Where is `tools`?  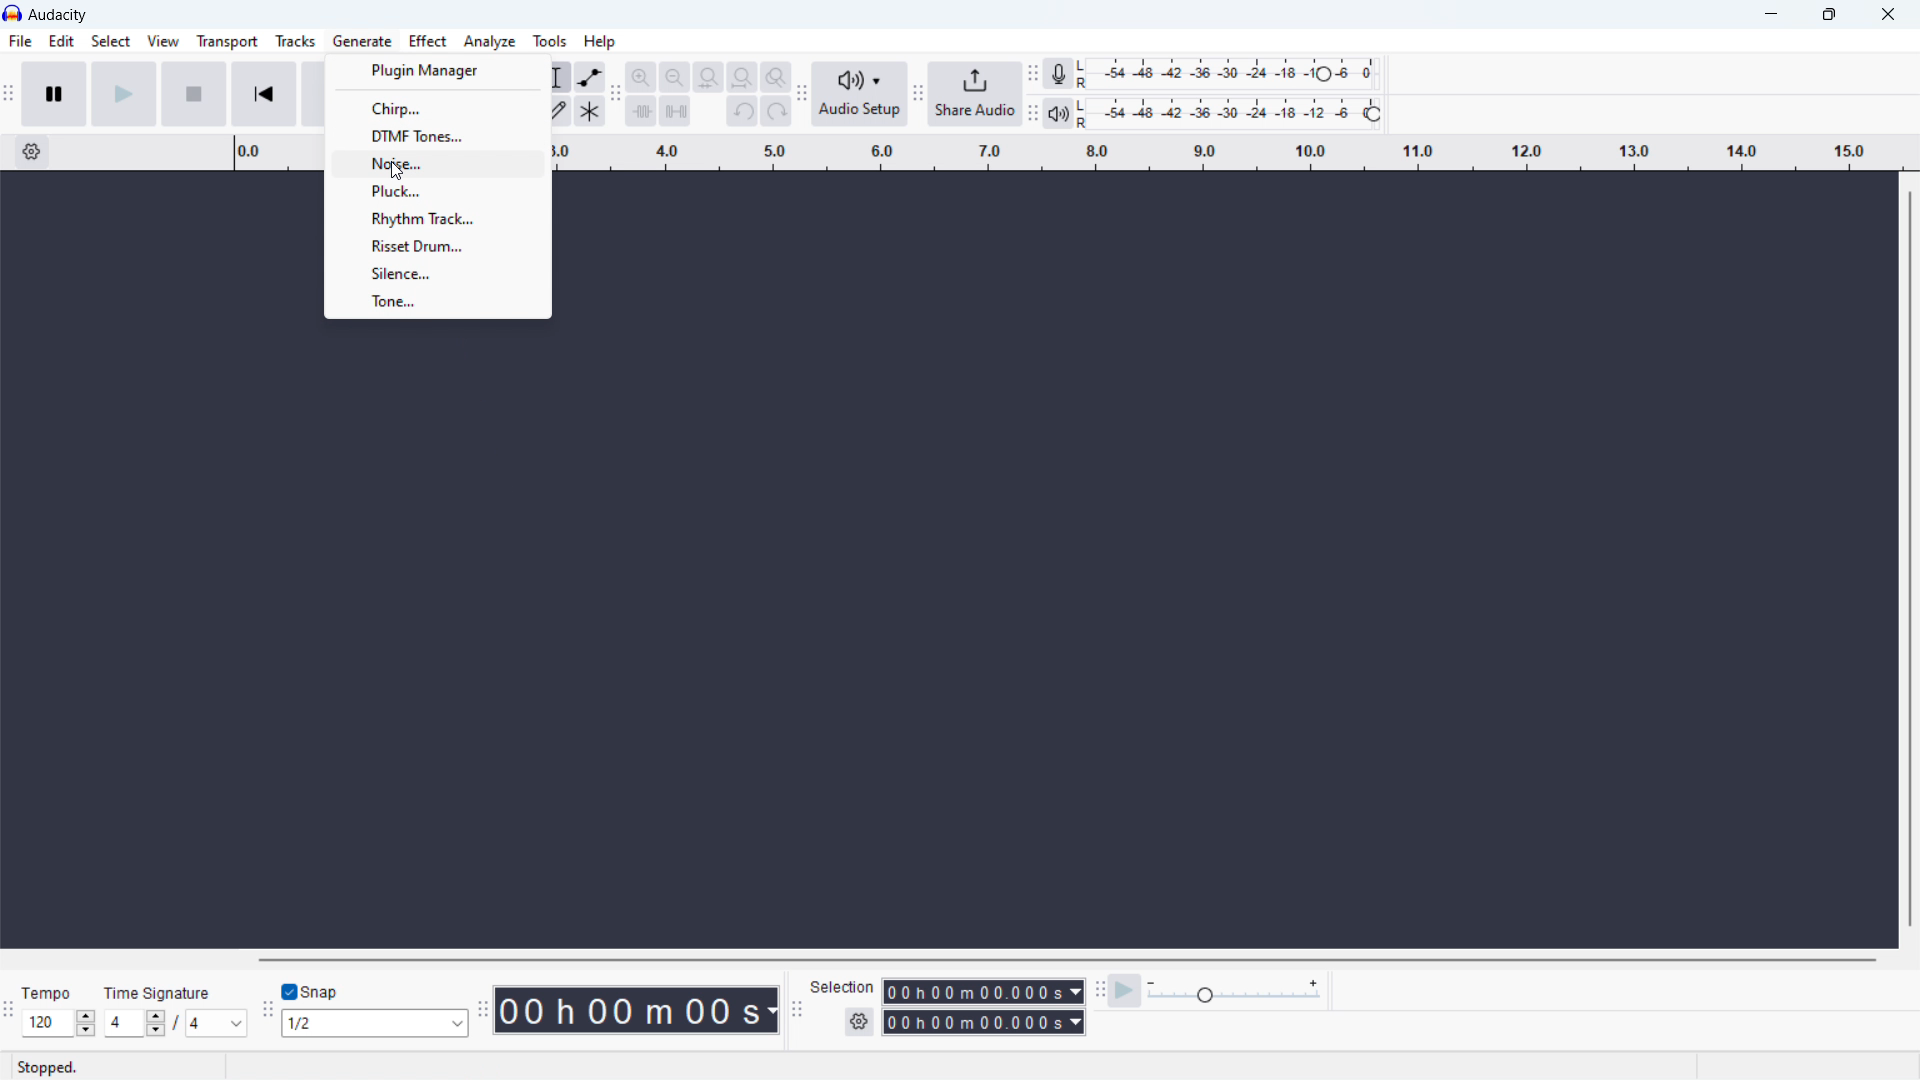 tools is located at coordinates (551, 40).